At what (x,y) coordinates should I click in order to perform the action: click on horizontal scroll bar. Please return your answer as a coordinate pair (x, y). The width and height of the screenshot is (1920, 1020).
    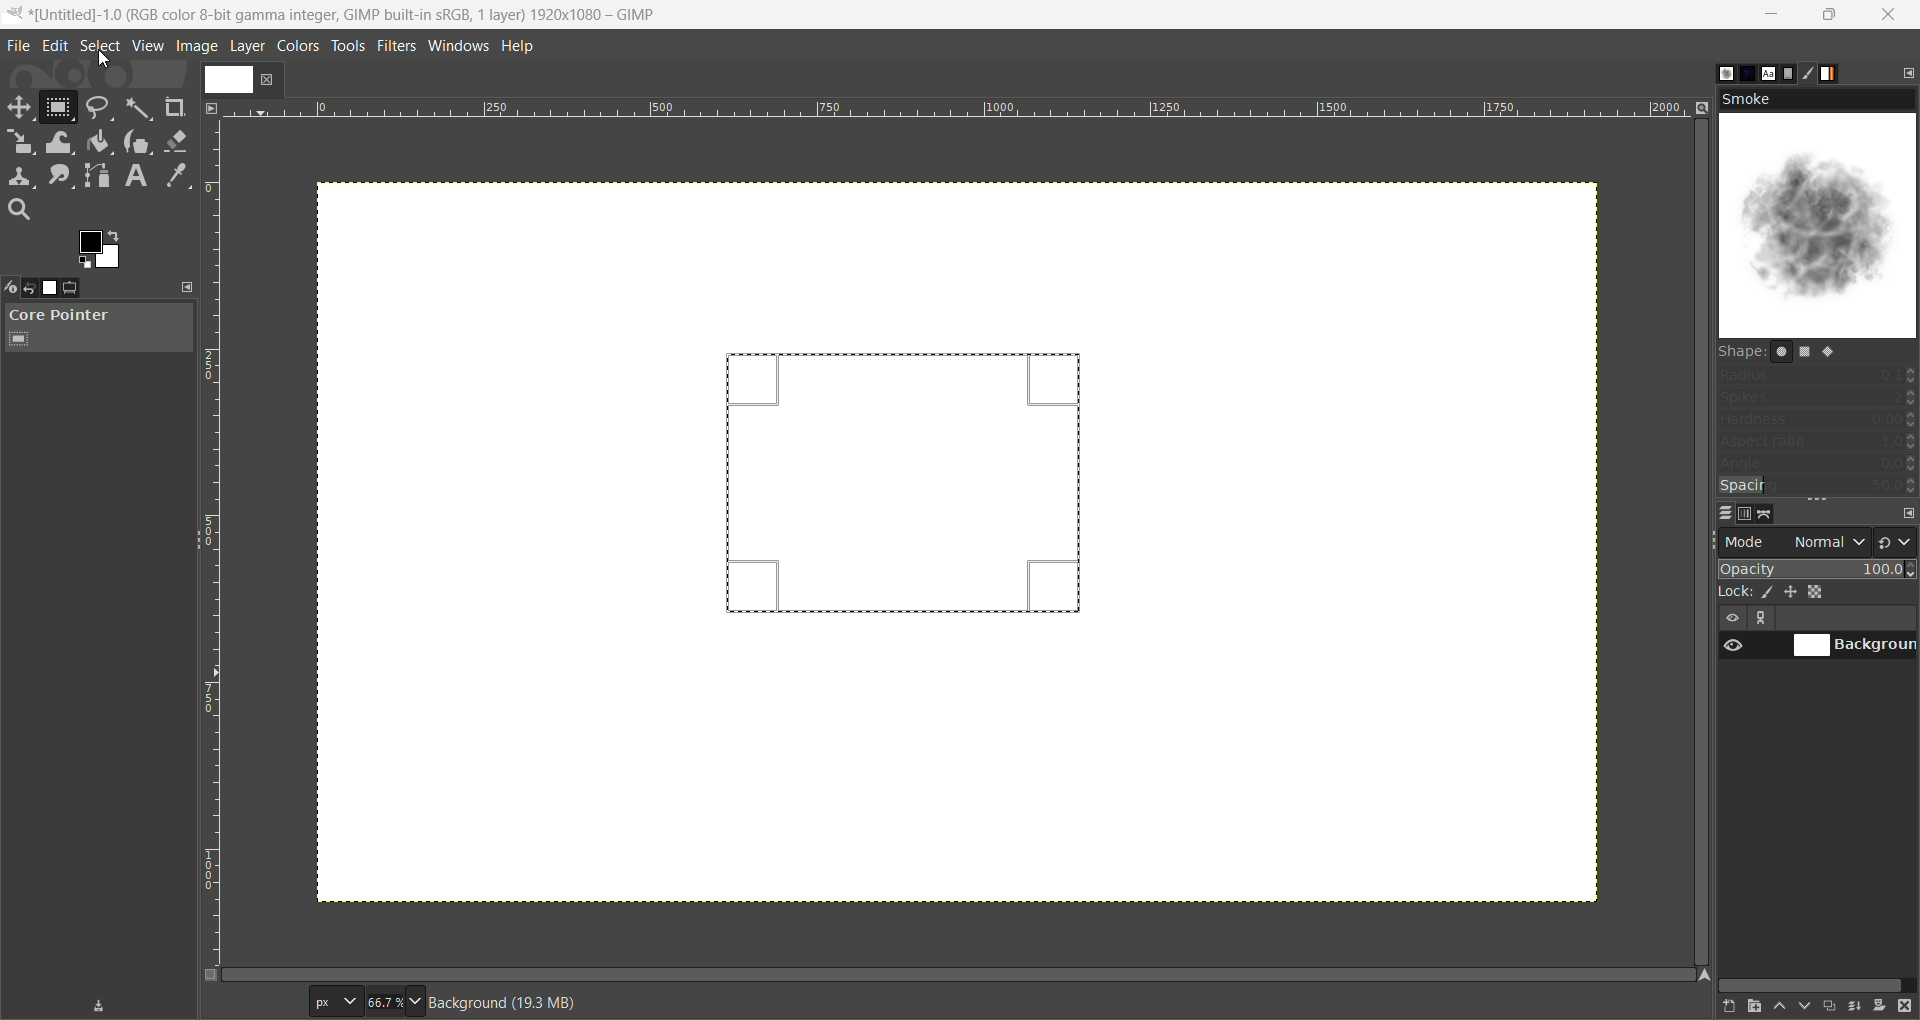
    Looking at the image, I should click on (1819, 988).